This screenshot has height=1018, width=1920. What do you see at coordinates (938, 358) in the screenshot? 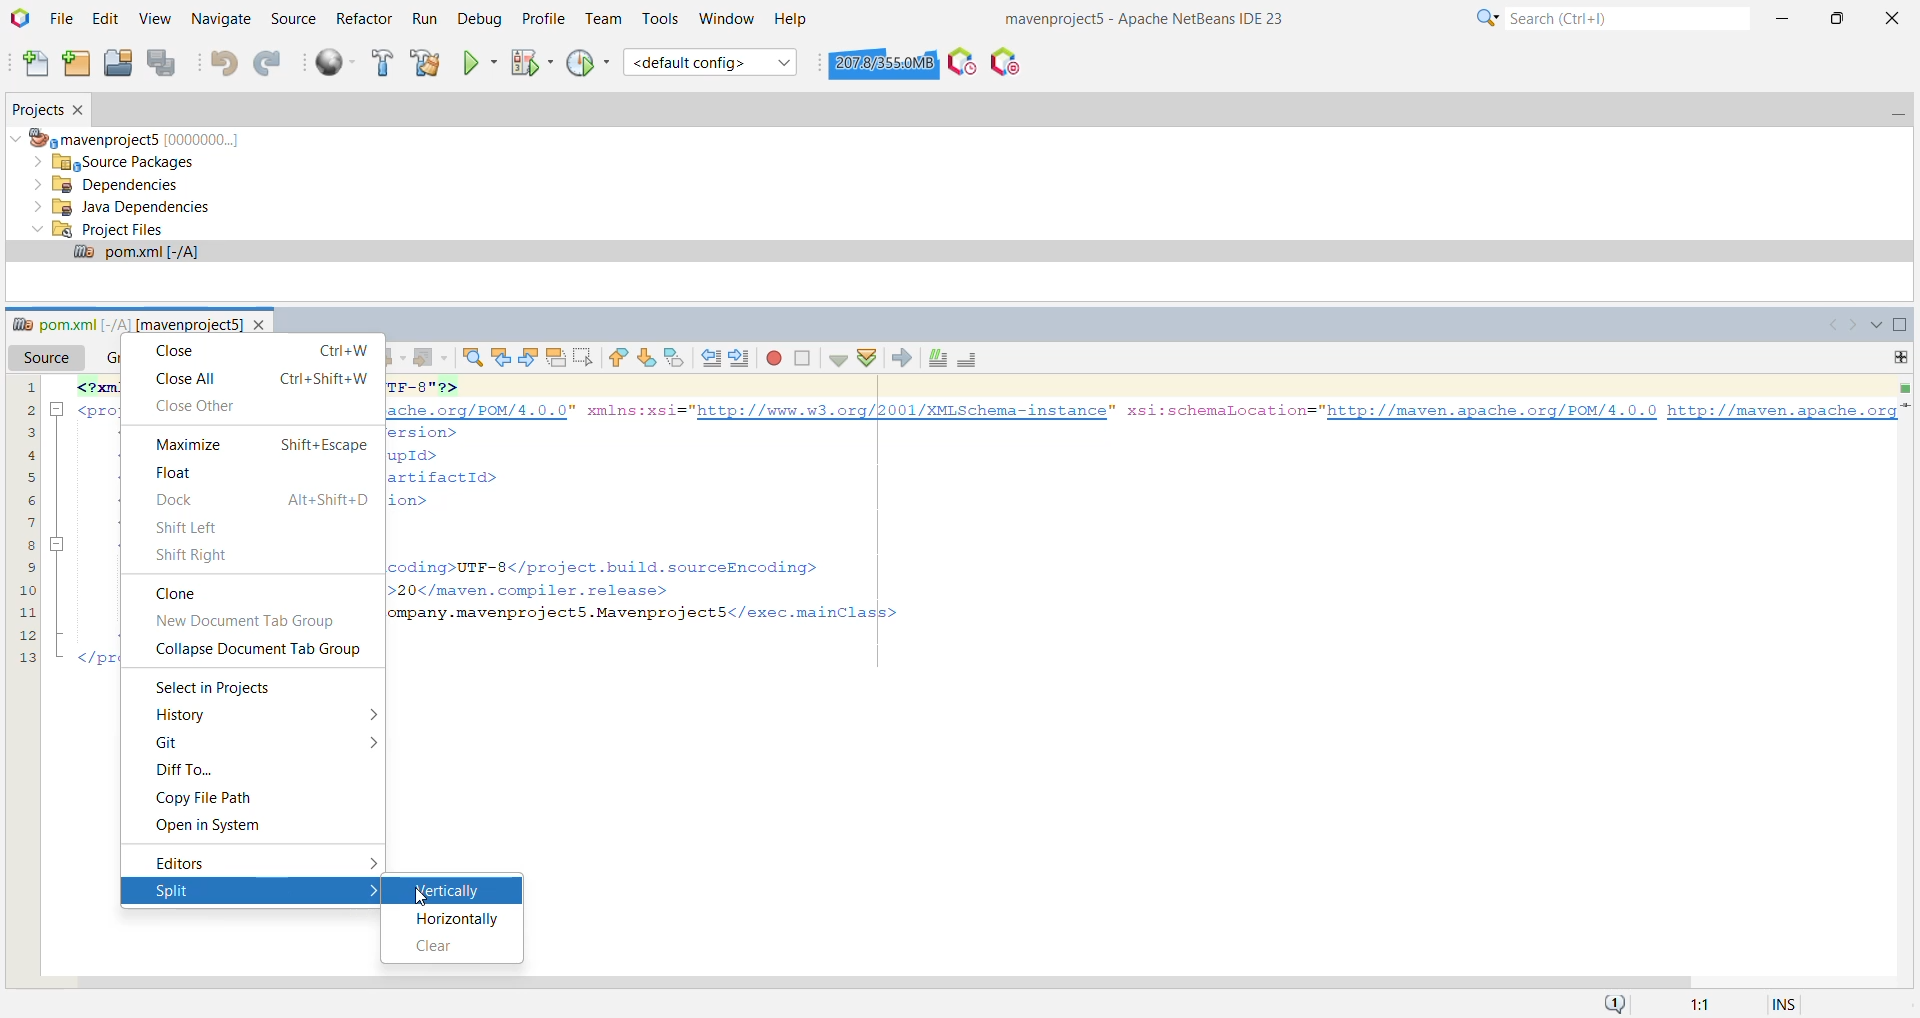
I see `Comment` at bounding box center [938, 358].